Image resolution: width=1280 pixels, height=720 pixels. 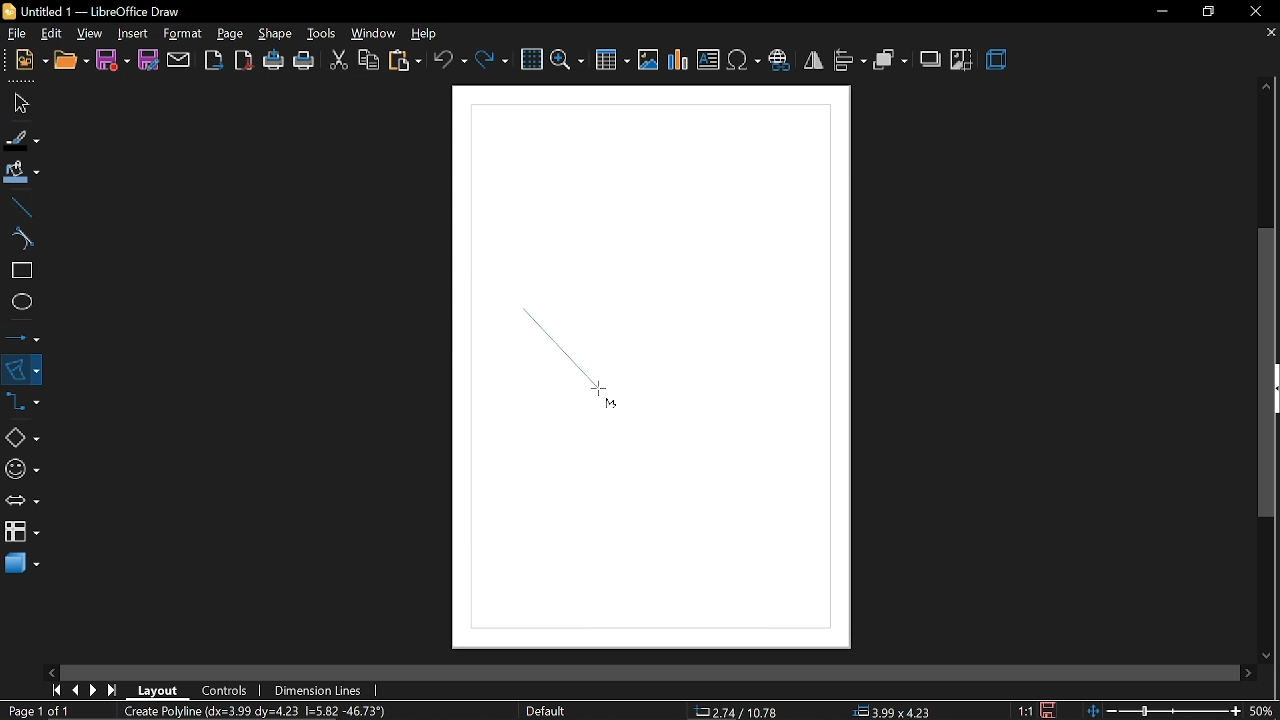 I want to click on insert, so click(x=132, y=33).